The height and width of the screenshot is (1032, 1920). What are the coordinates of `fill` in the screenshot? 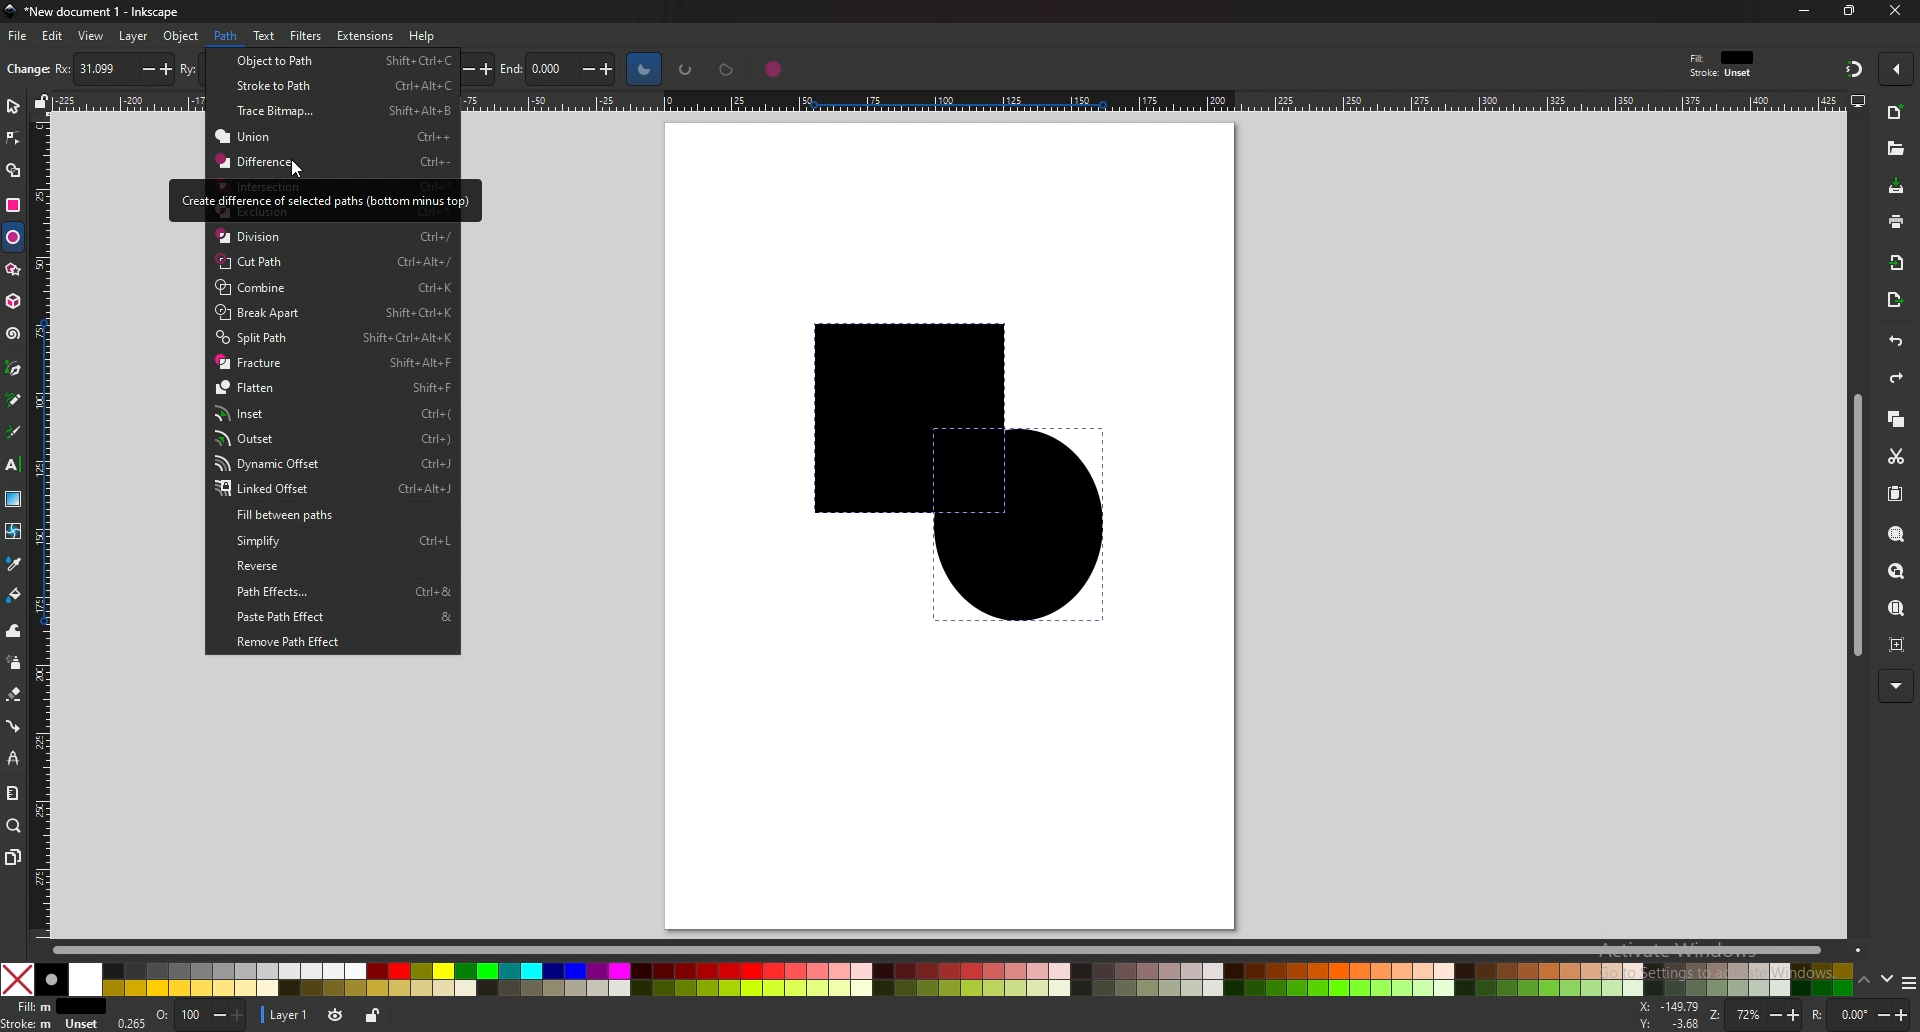 It's located at (53, 1007).